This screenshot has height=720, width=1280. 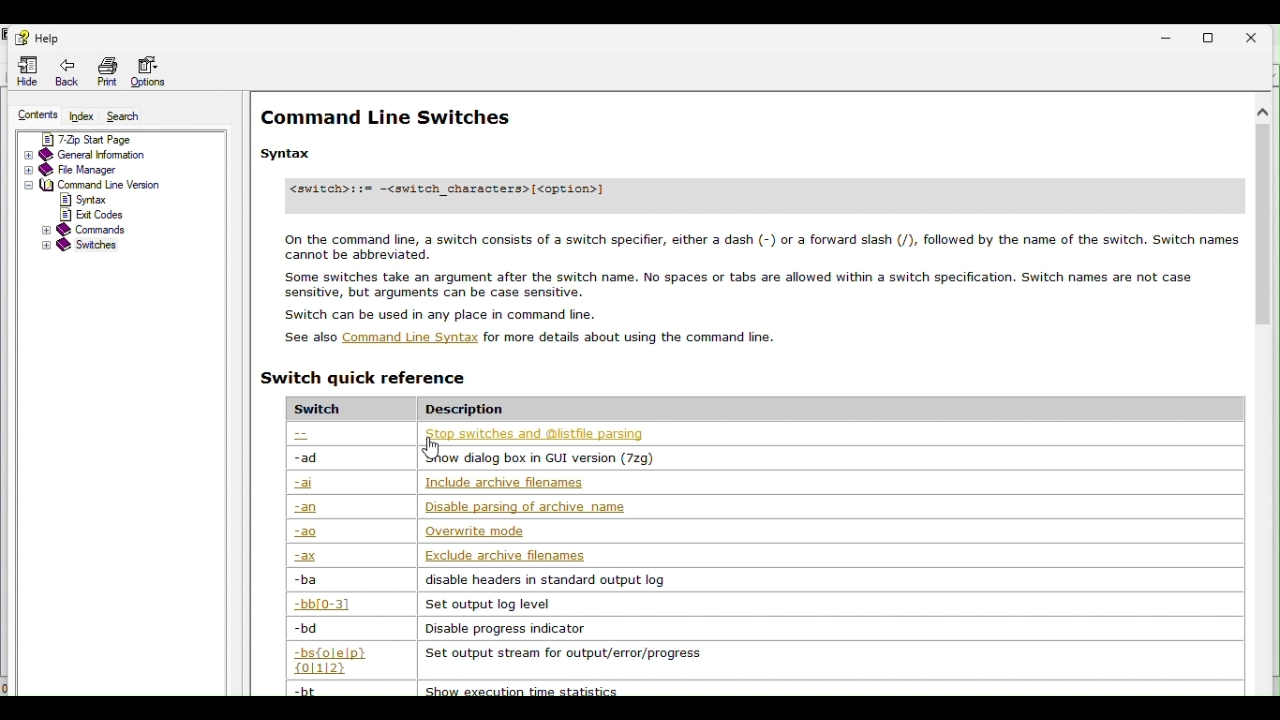 What do you see at coordinates (66, 68) in the screenshot?
I see `Back` at bounding box center [66, 68].